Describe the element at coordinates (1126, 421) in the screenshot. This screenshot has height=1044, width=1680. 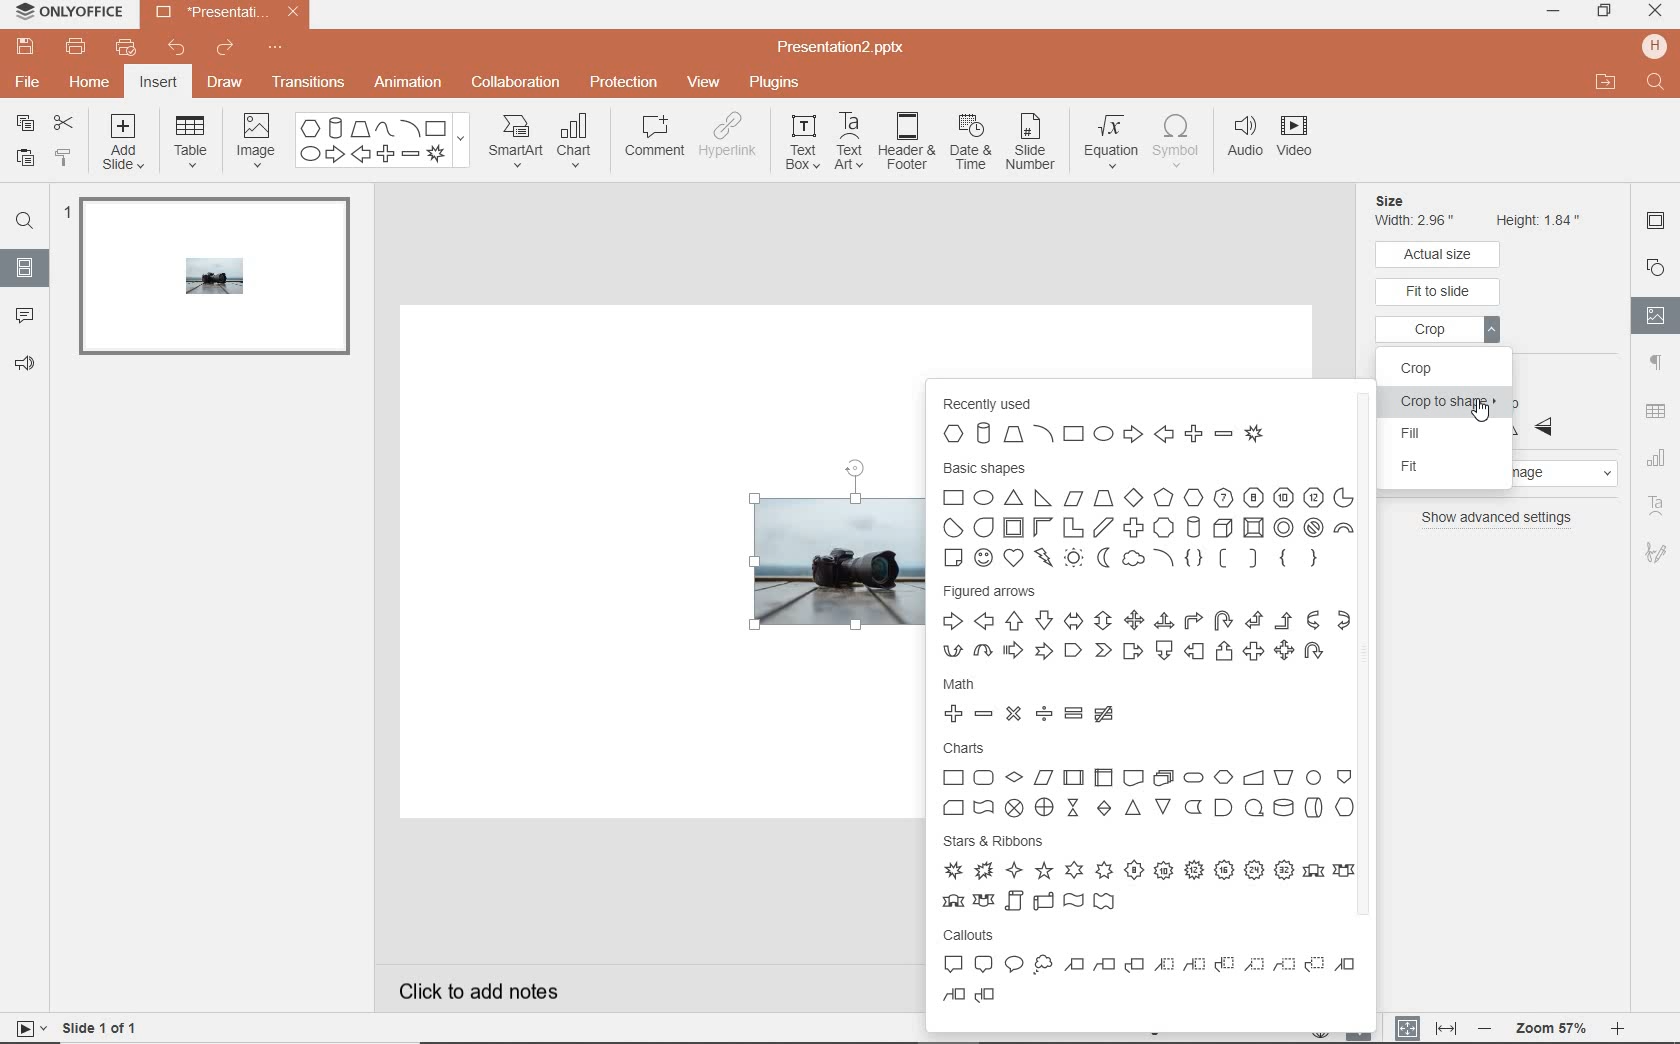
I see `recently used shapes` at that location.